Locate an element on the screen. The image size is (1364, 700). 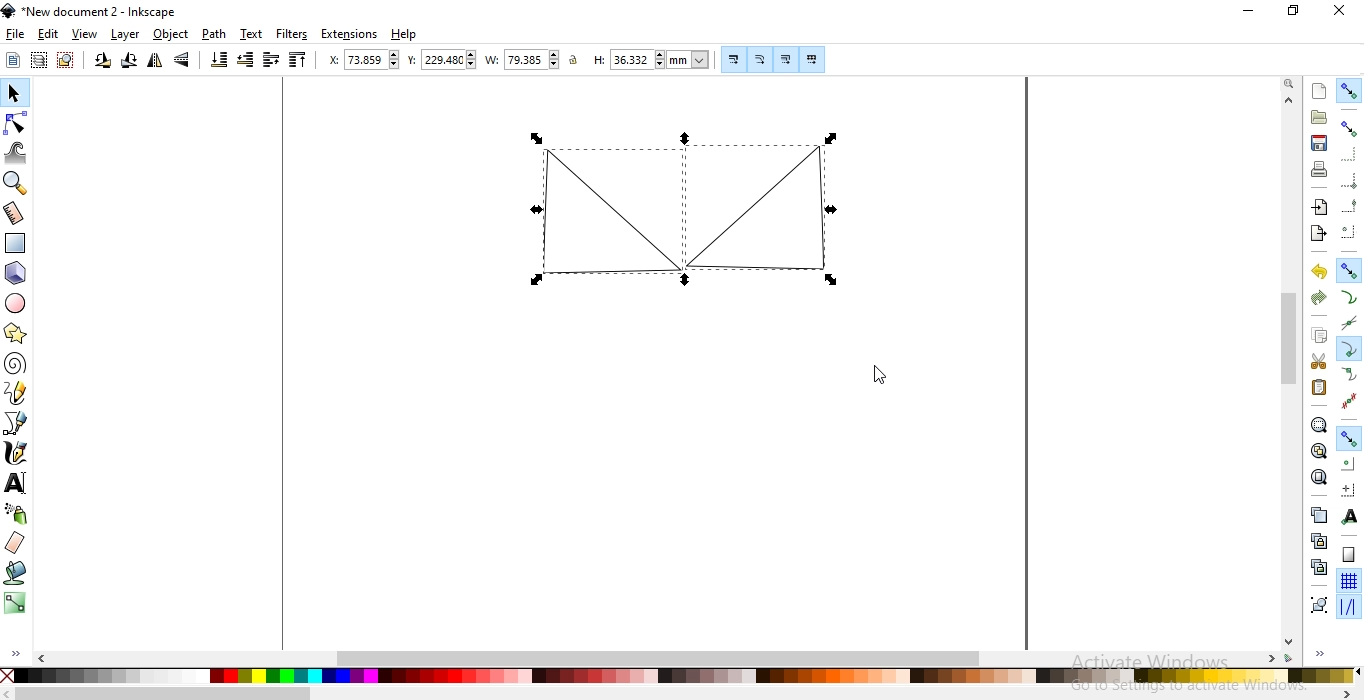
undo the action is located at coordinates (1317, 272).